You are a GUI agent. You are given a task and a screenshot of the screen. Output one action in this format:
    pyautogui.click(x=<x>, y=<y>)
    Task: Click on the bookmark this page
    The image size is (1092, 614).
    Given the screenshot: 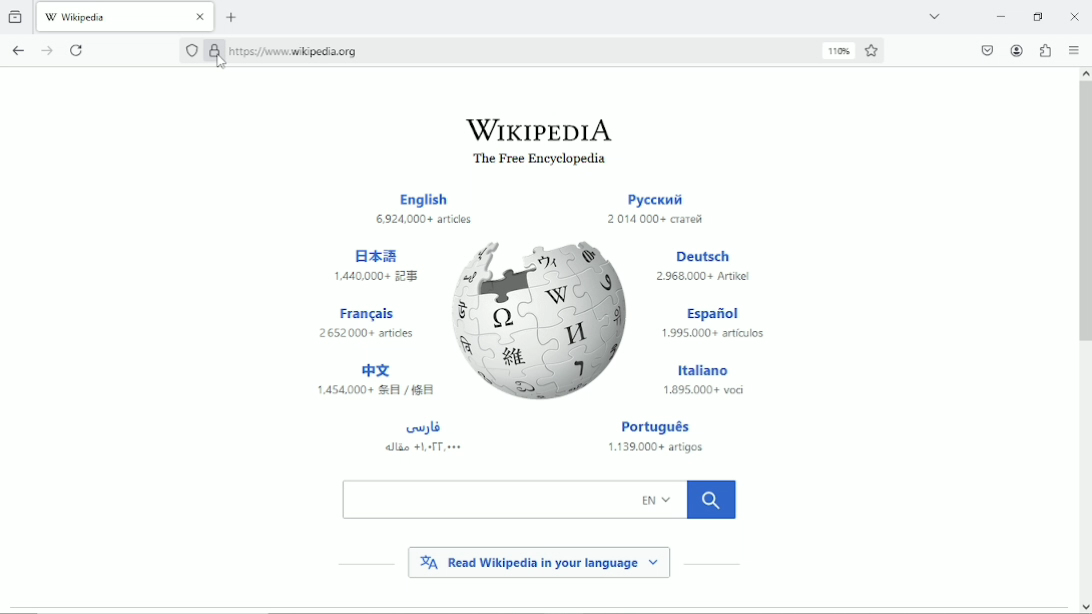 What is the action you would take?
    pyautogui.click(x=873, y=51)
    